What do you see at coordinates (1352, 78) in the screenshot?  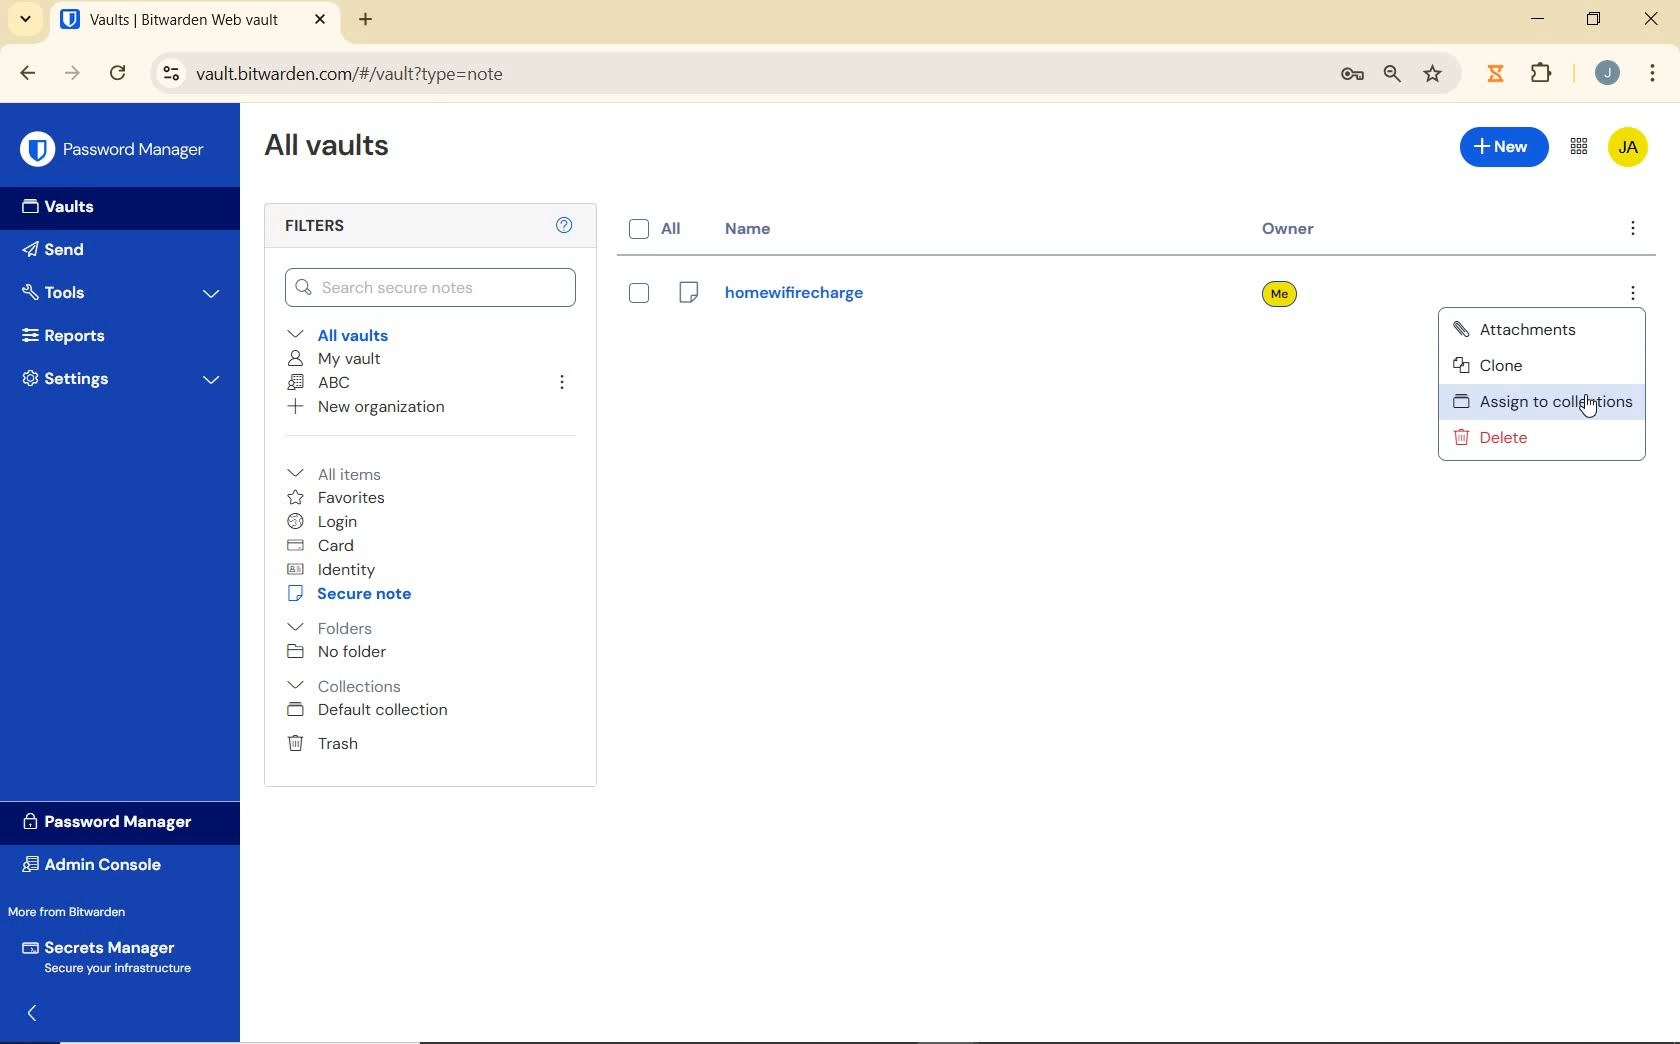 I see `manage passwords` at bounding box center [1352, 78].